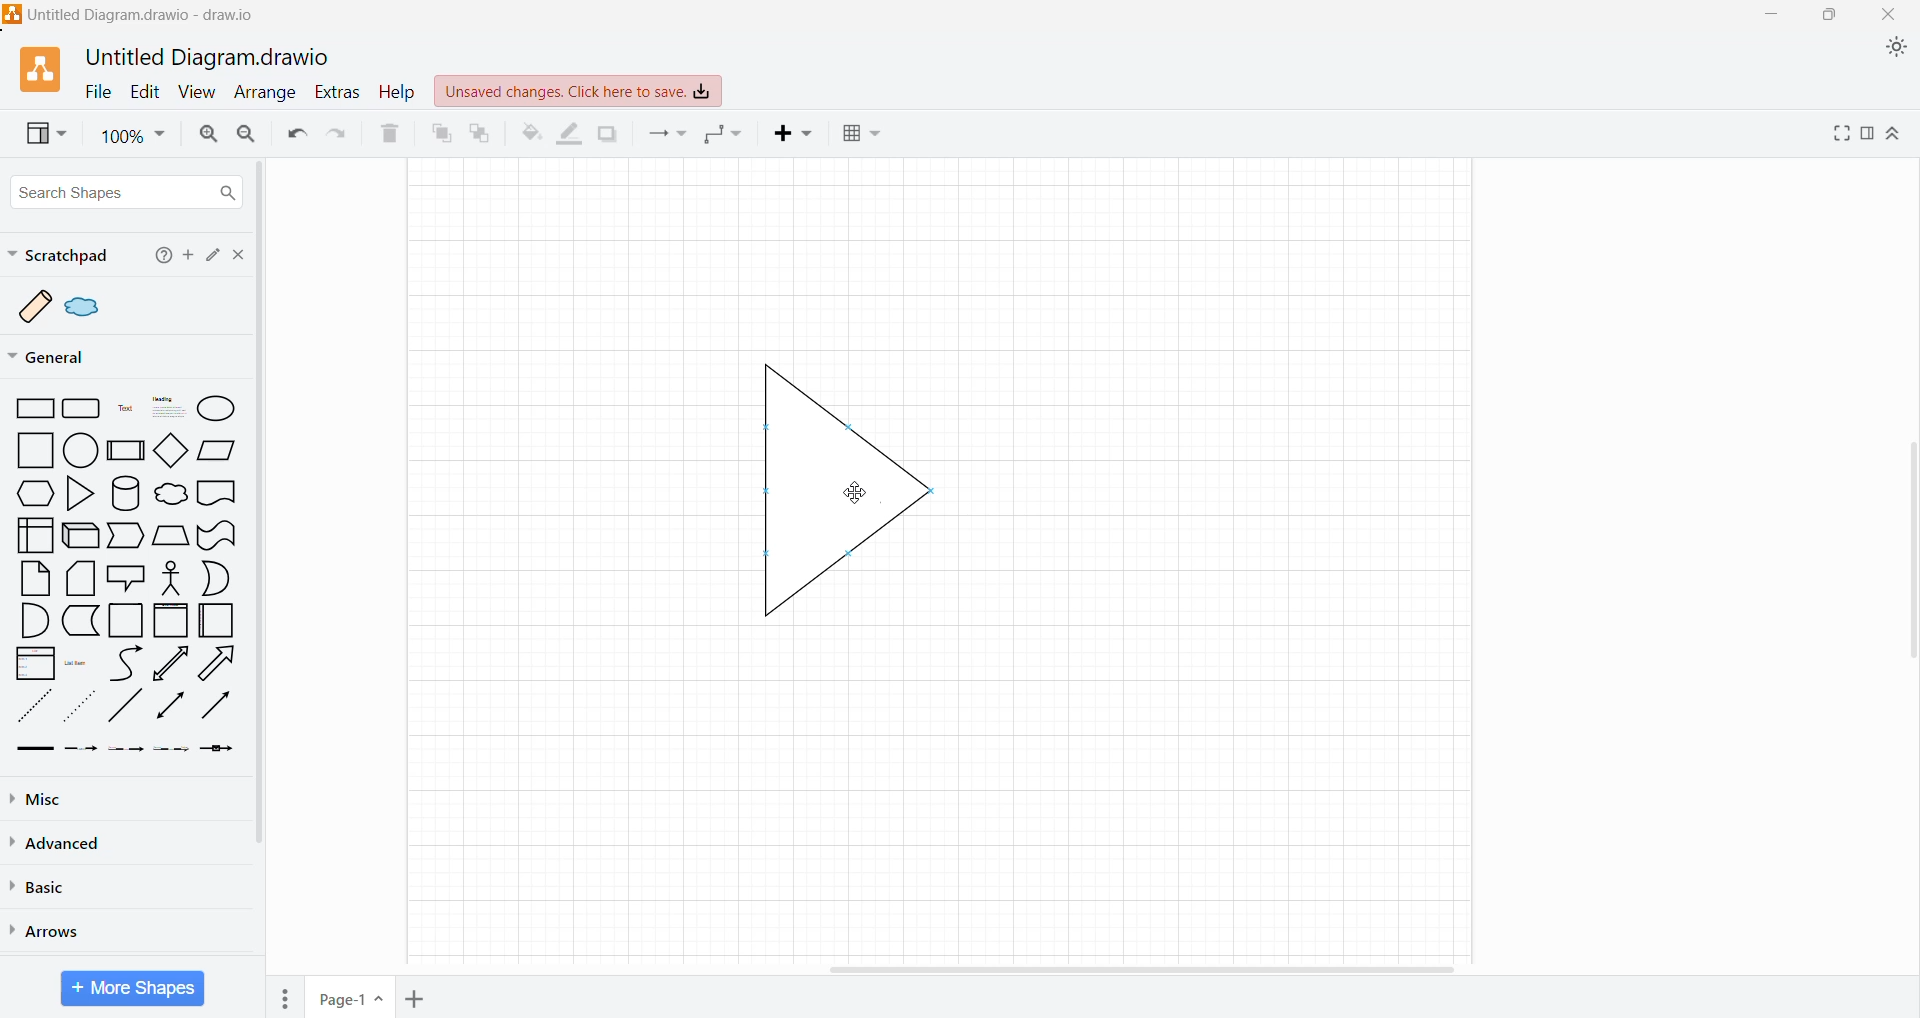 This screenshot has height=1018, width=1920. I want to click on Close, so click(1890, 14).